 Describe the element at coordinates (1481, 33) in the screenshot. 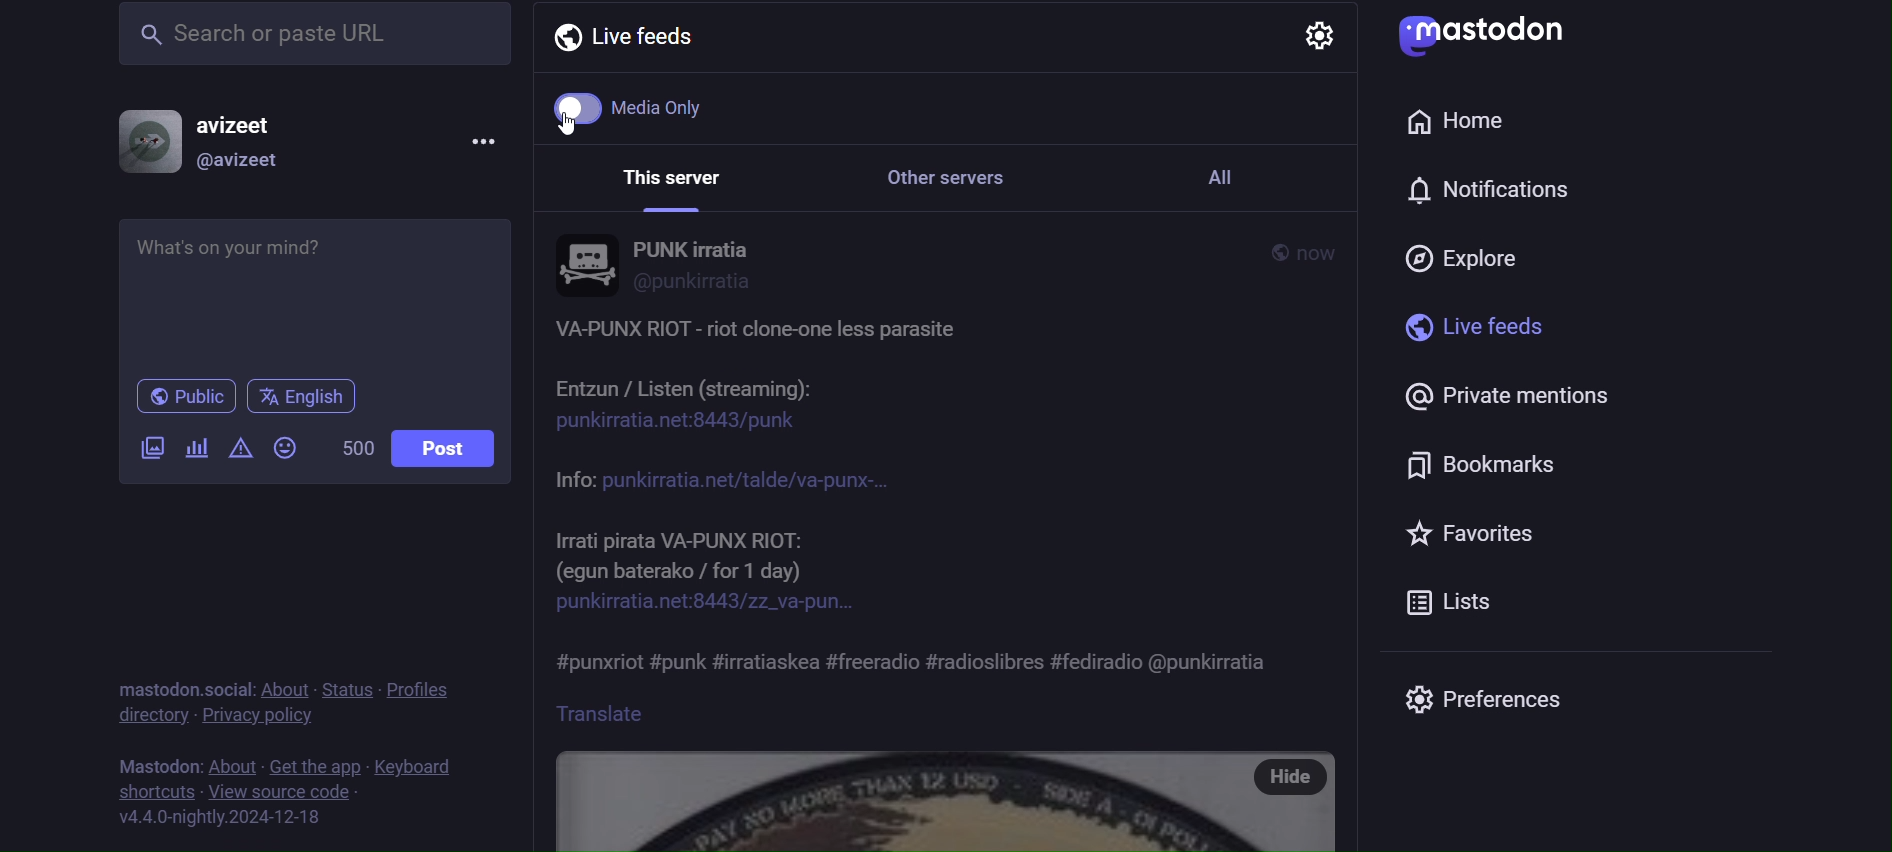

I see `mastodon` at that location.